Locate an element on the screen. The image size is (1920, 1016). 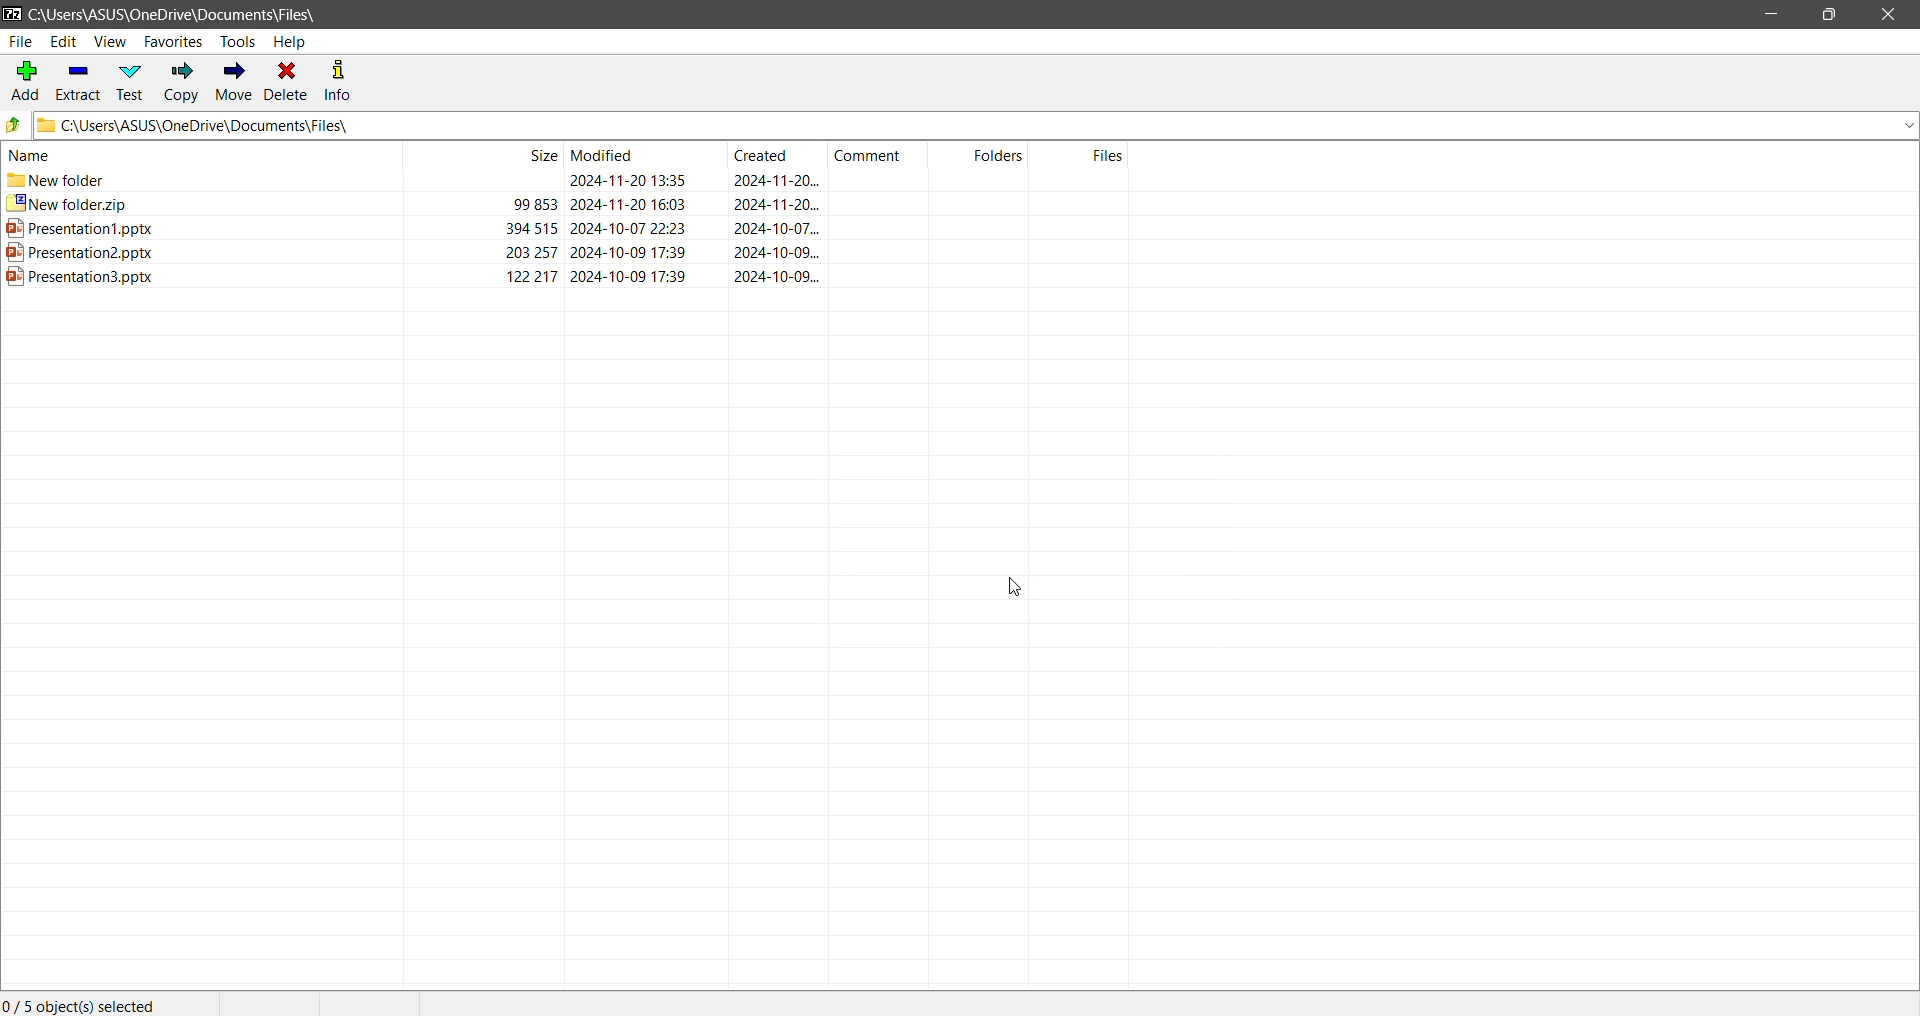
File is located at coordinates (20, 42).